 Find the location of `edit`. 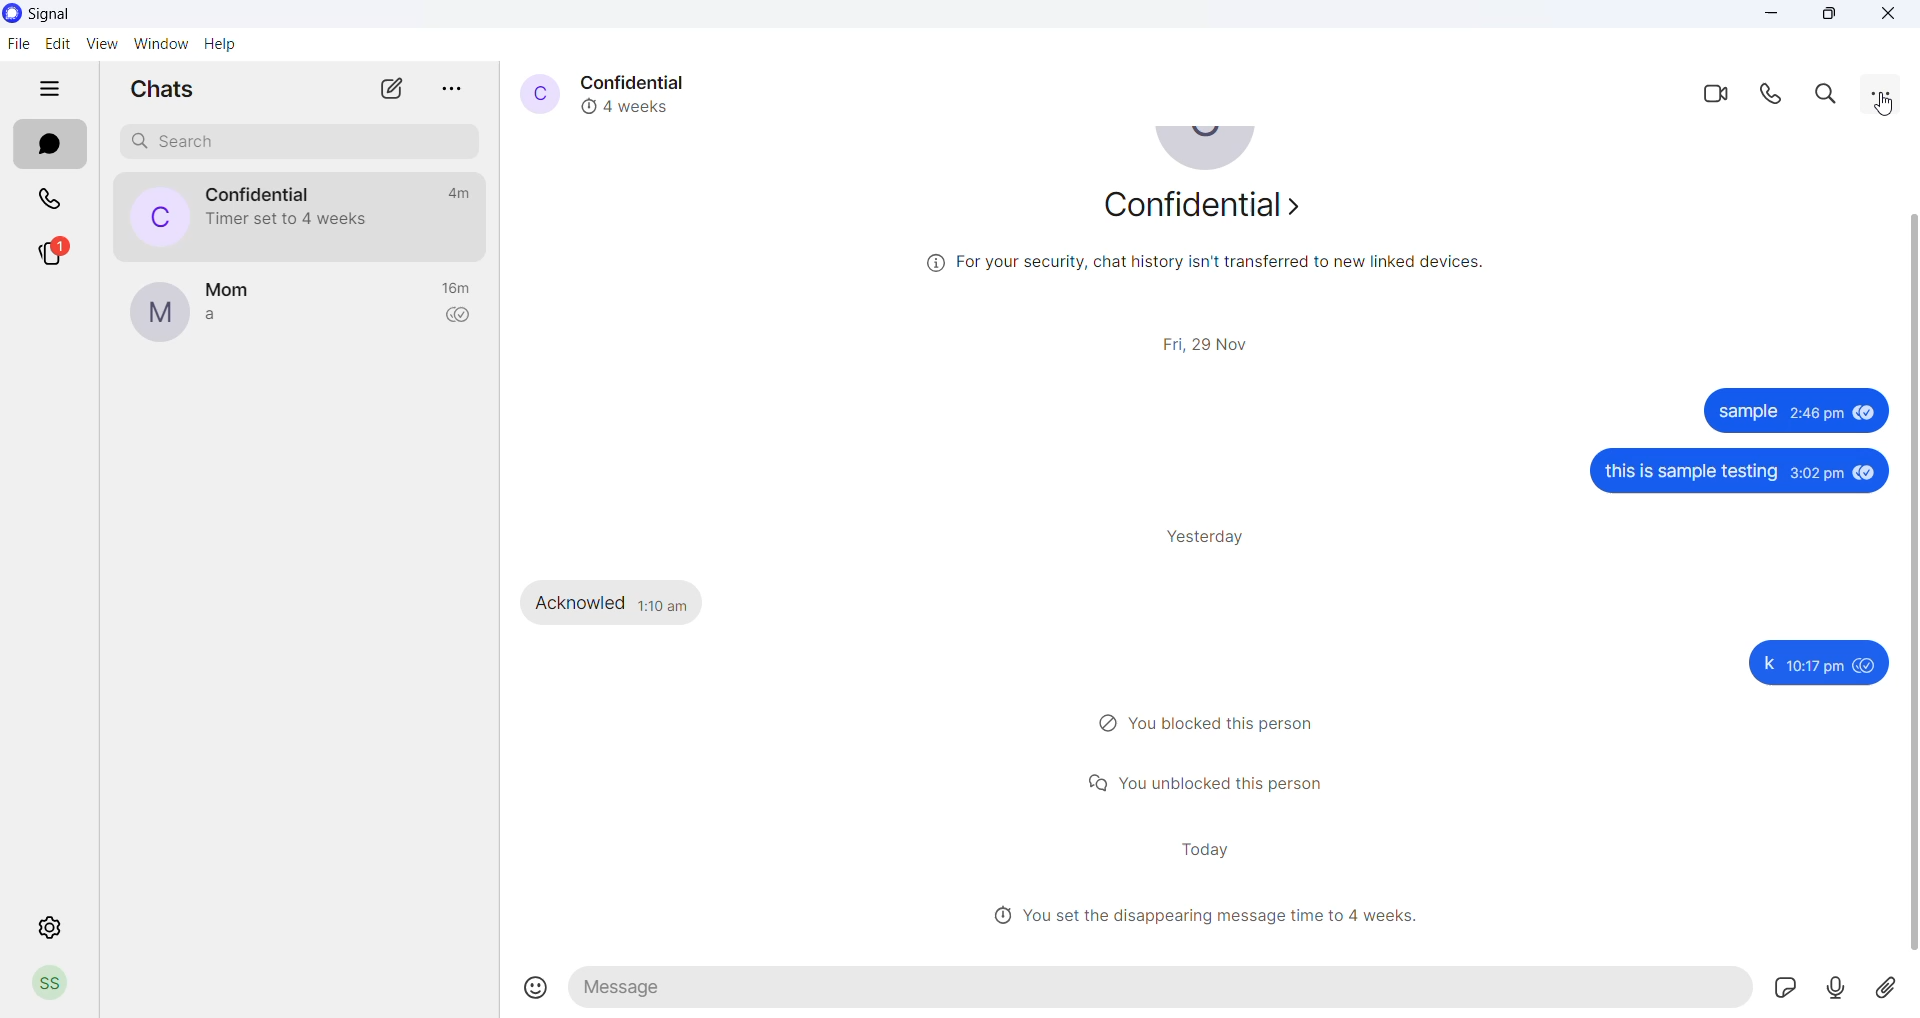

edit is located at coordinates (56, 44).